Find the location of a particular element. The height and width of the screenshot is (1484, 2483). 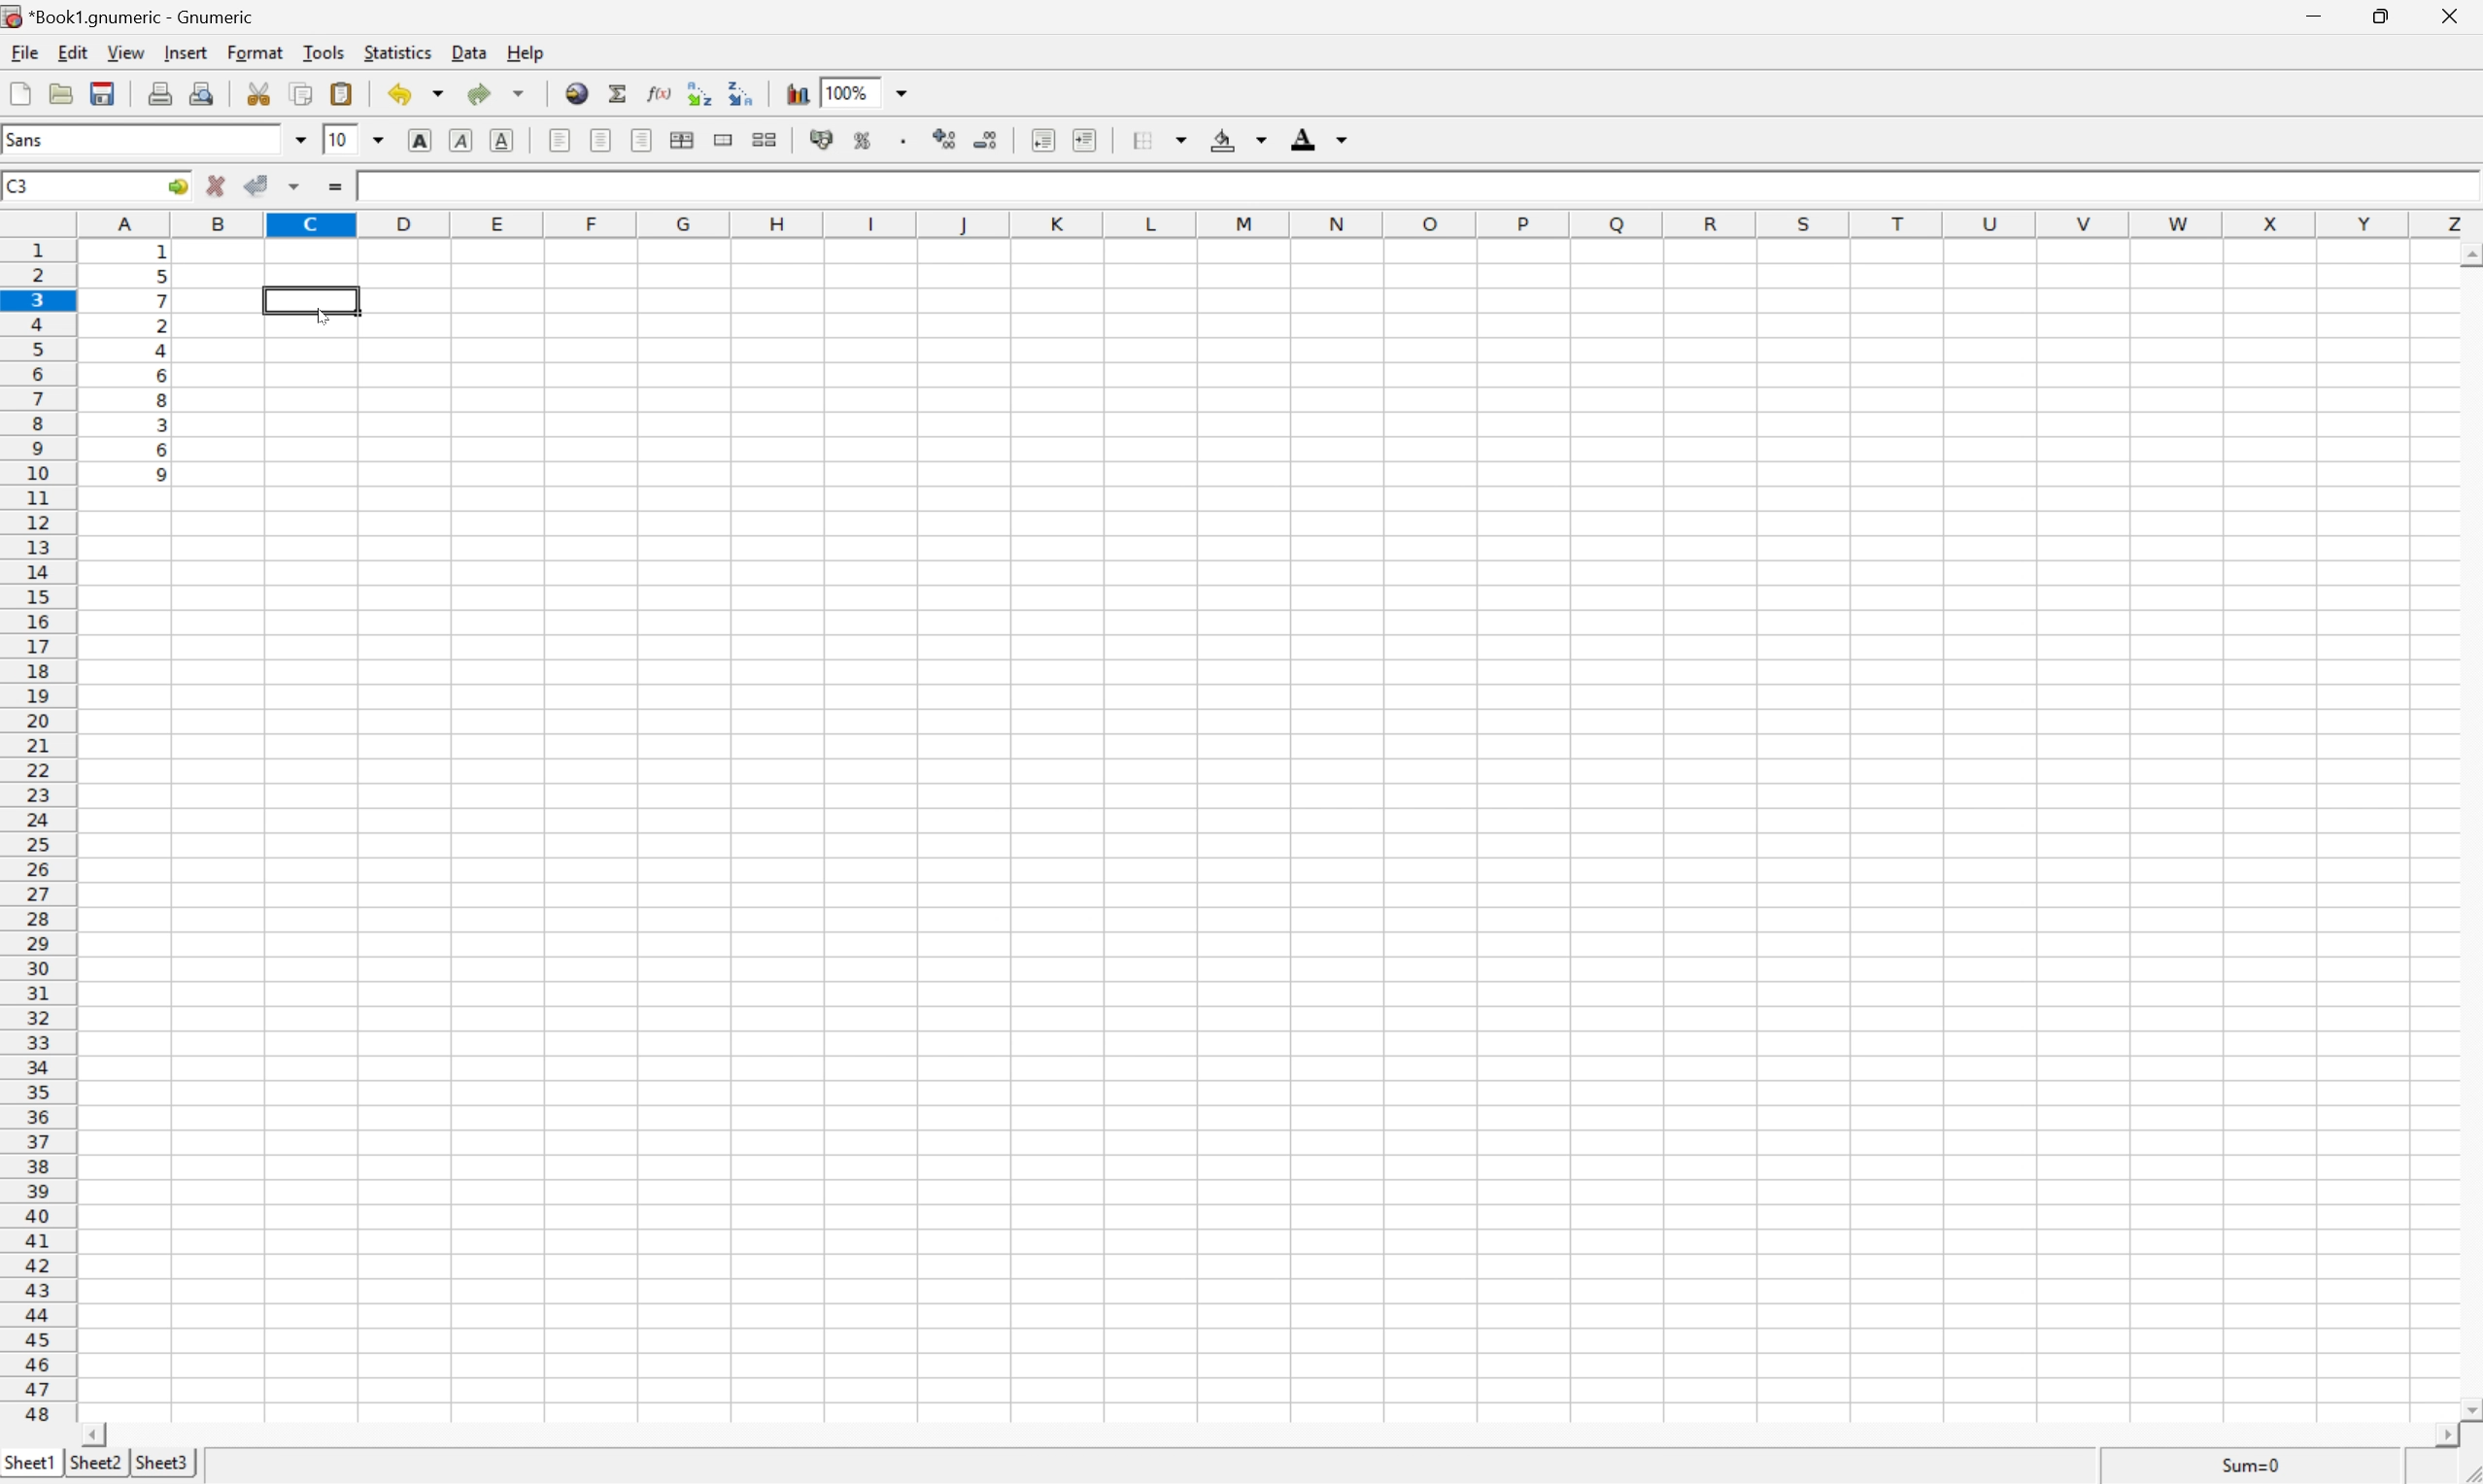

statistics is located at coordinates (399, 52).